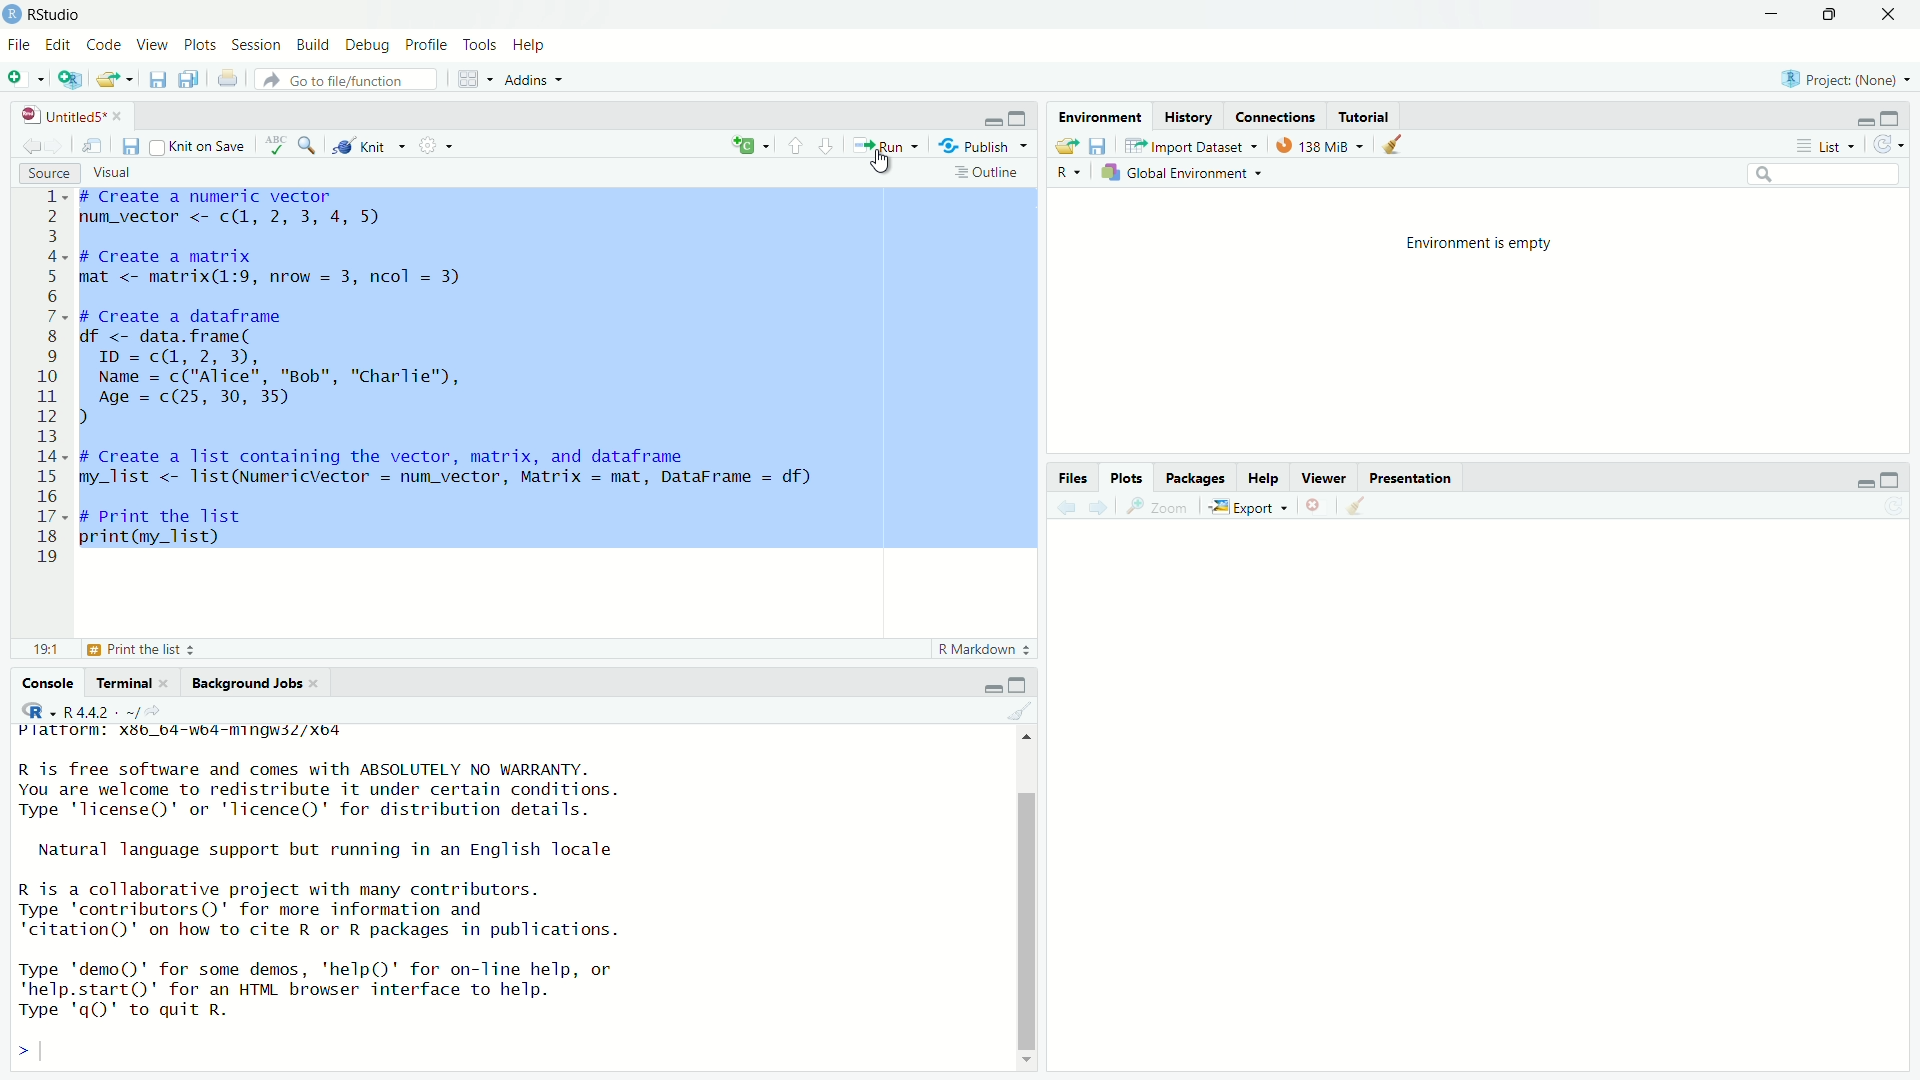 This screenshot has height=1080, width=1920. Describe the element at coordinates (1397, 146) in the screenshot. I see `clear` at that location.